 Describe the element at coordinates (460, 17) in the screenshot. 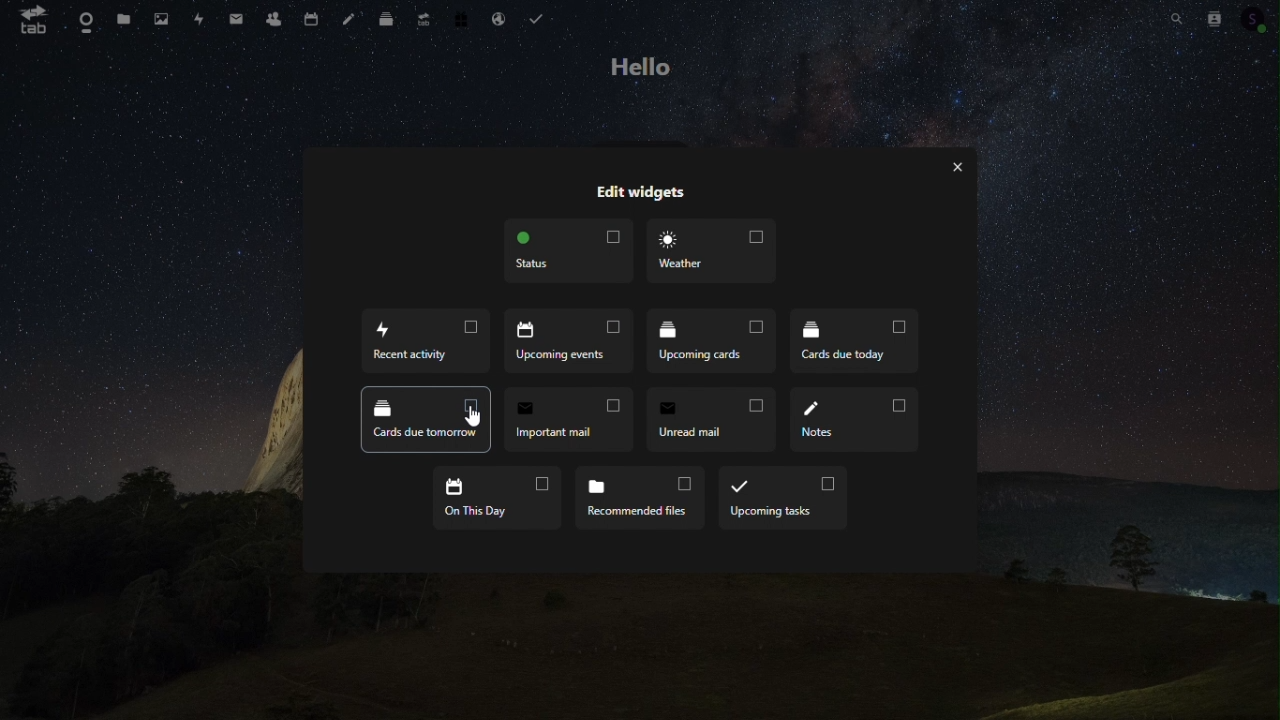

I see `Free trial` at that location.